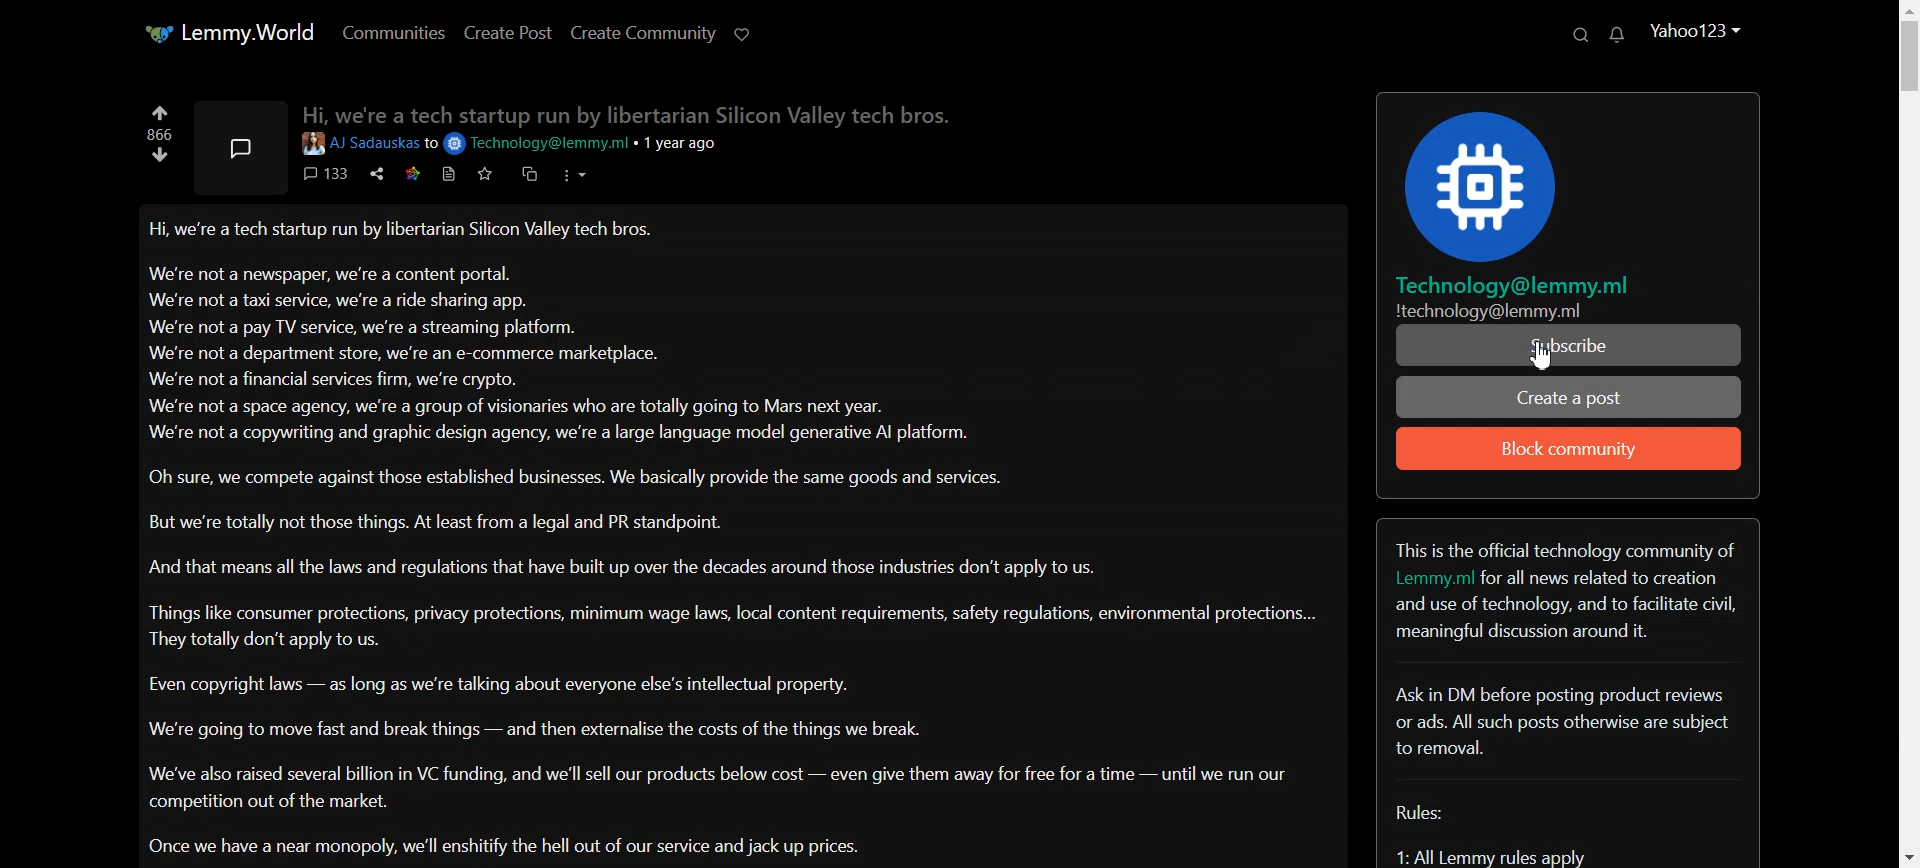 This screenshot has width=1920, height=868. What do you see at coordinates (1569, 449) in the screenshot?
I see `Block Community` at bounding box center [1569, 449].